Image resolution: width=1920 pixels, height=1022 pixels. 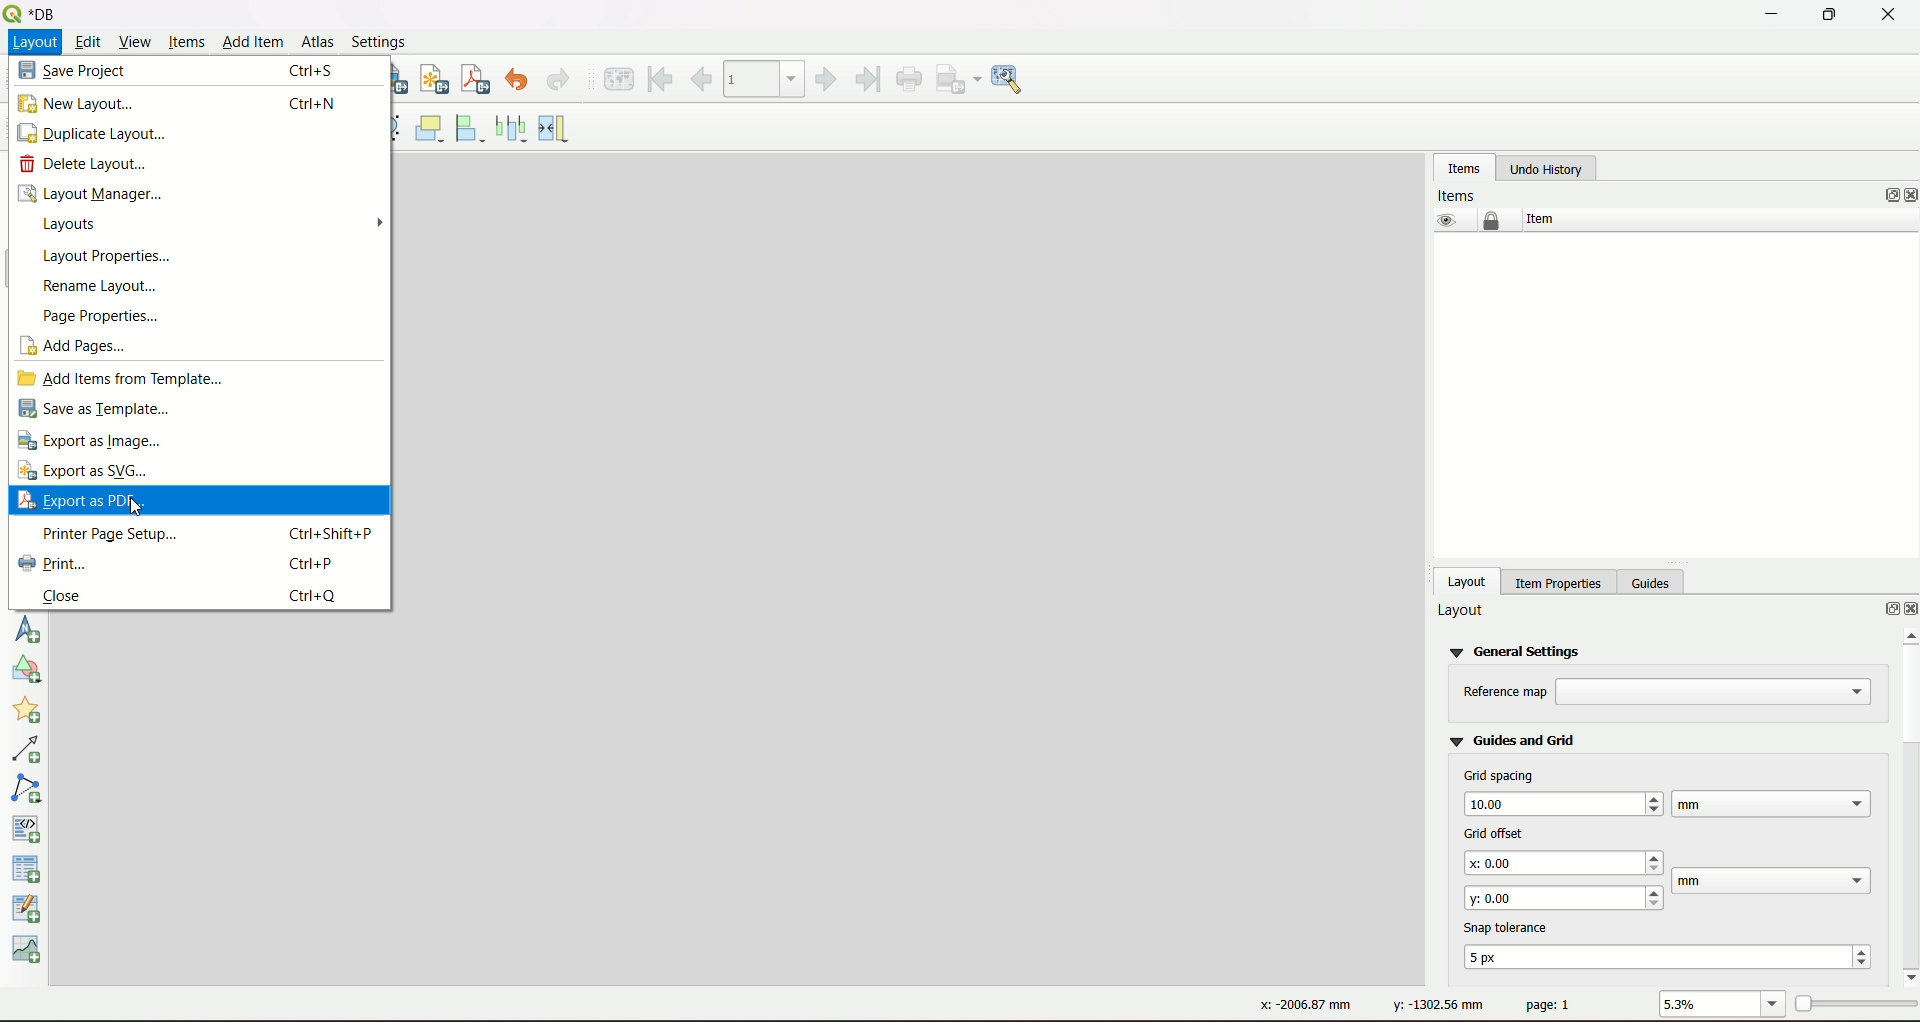 What do you see at coordinates (1460, 194) in the screenshot?
I see `Items` at bounding box center [1460, 194].